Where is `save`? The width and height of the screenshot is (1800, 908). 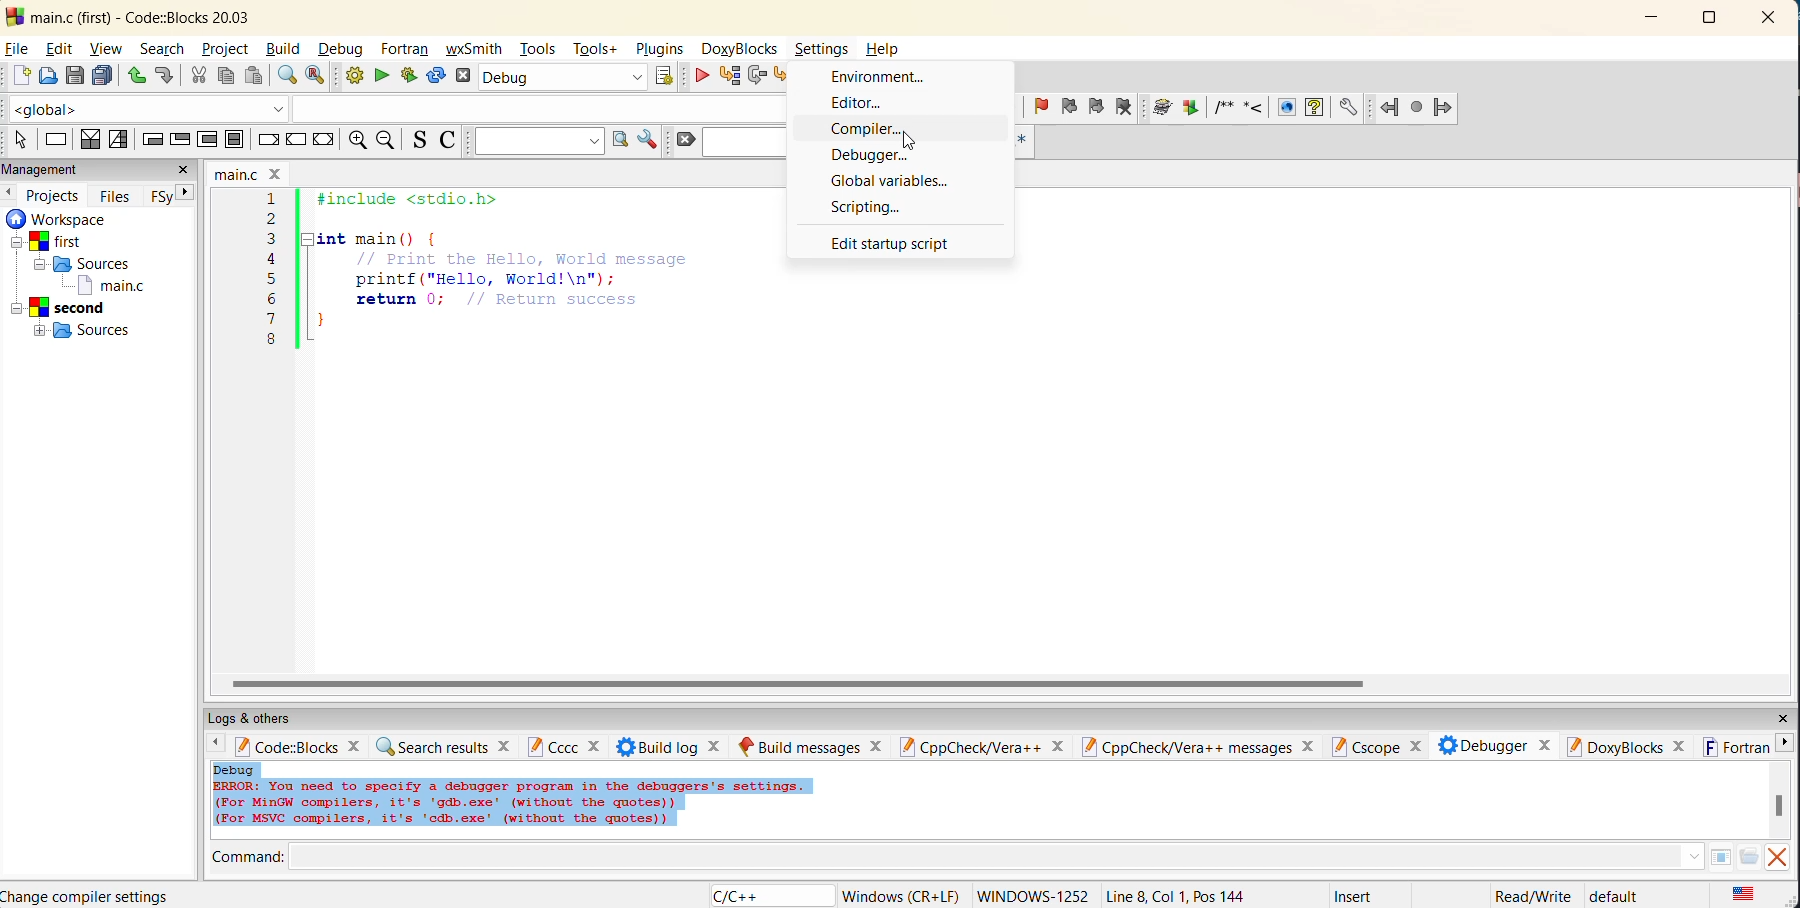 save is located at coordinates (75, 76).